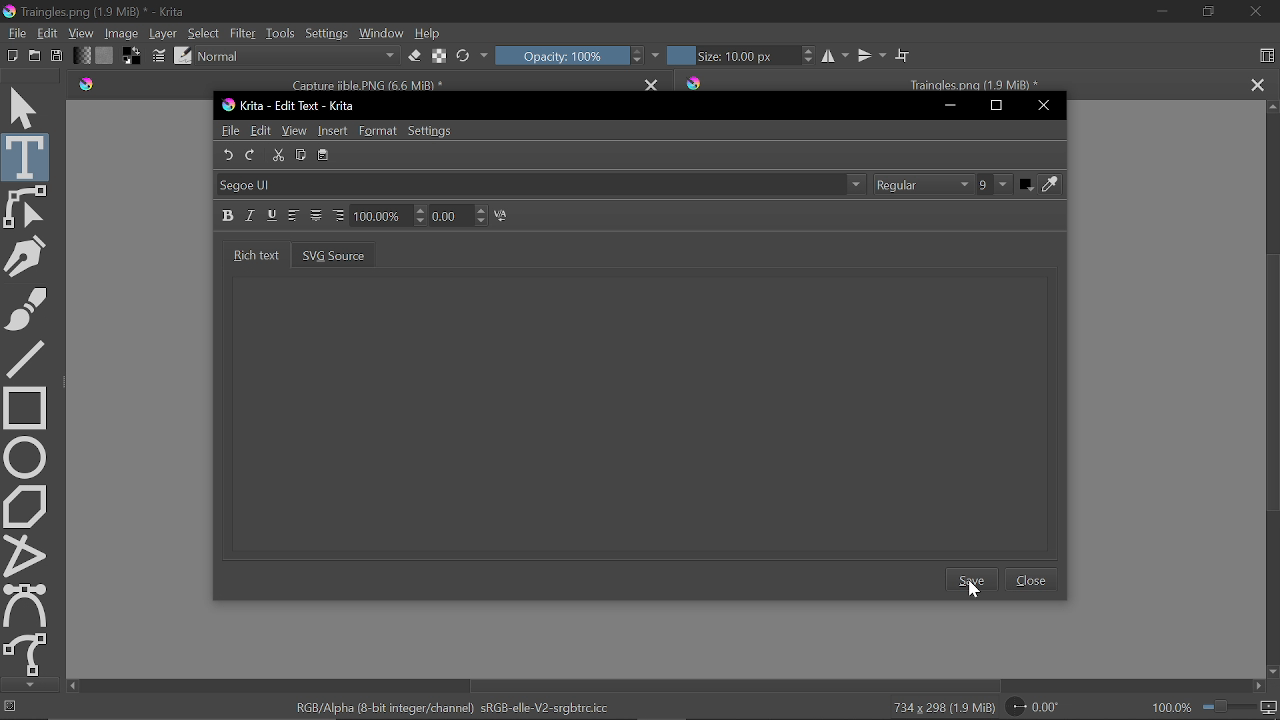  What do you see at coordinates (833, 56) in the screenshot?
I see `Horizontal mirror` at bounding box center [833, 56].